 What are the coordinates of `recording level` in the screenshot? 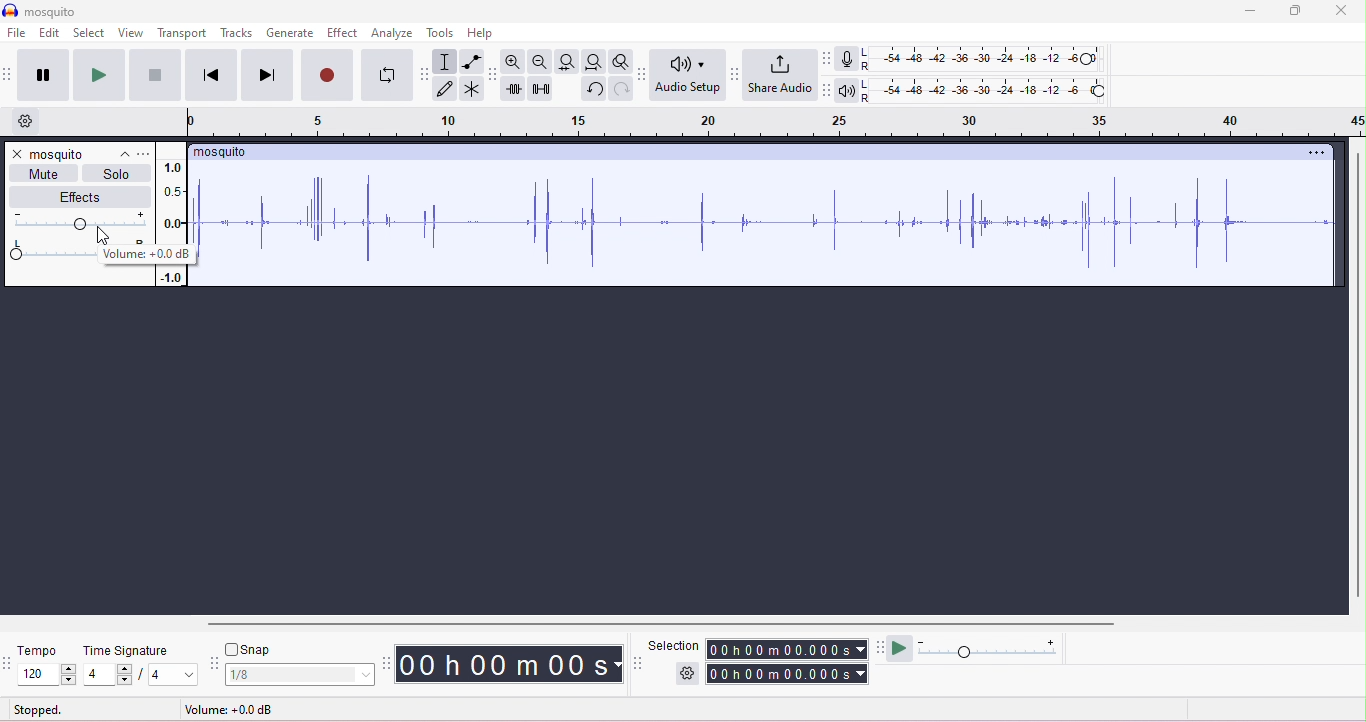 It's located at (985, 58).